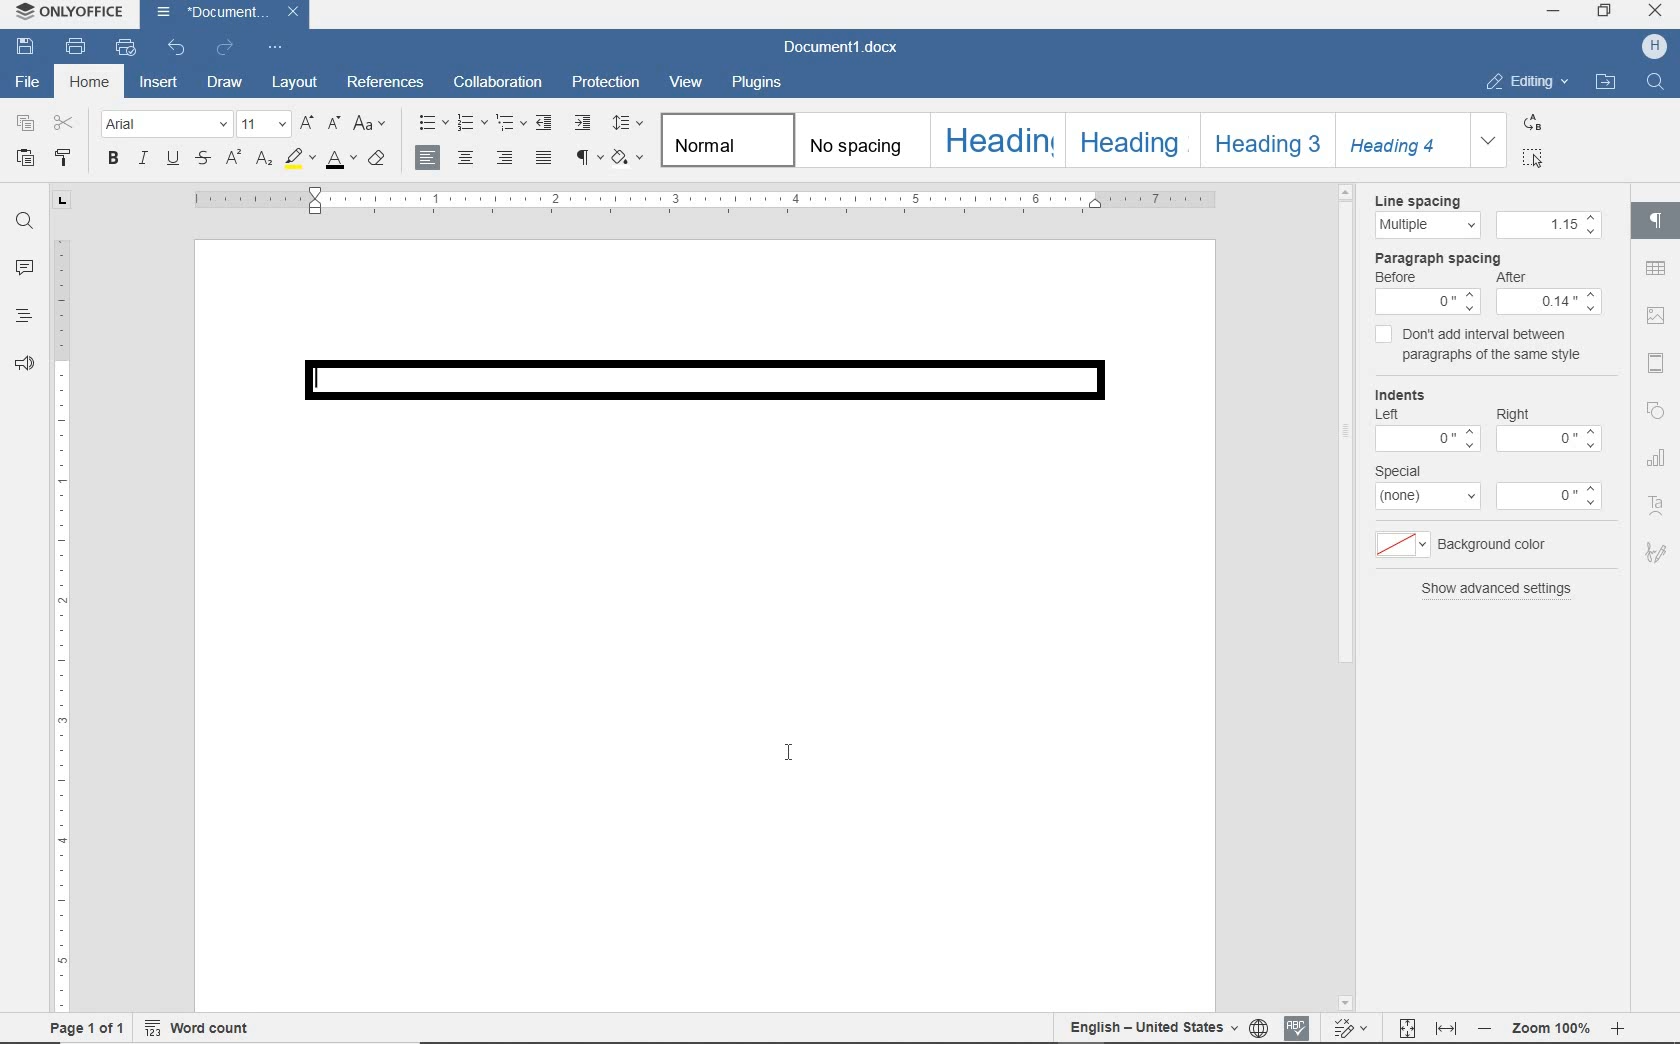  I want to click on multilevel list, so click(509, 124).